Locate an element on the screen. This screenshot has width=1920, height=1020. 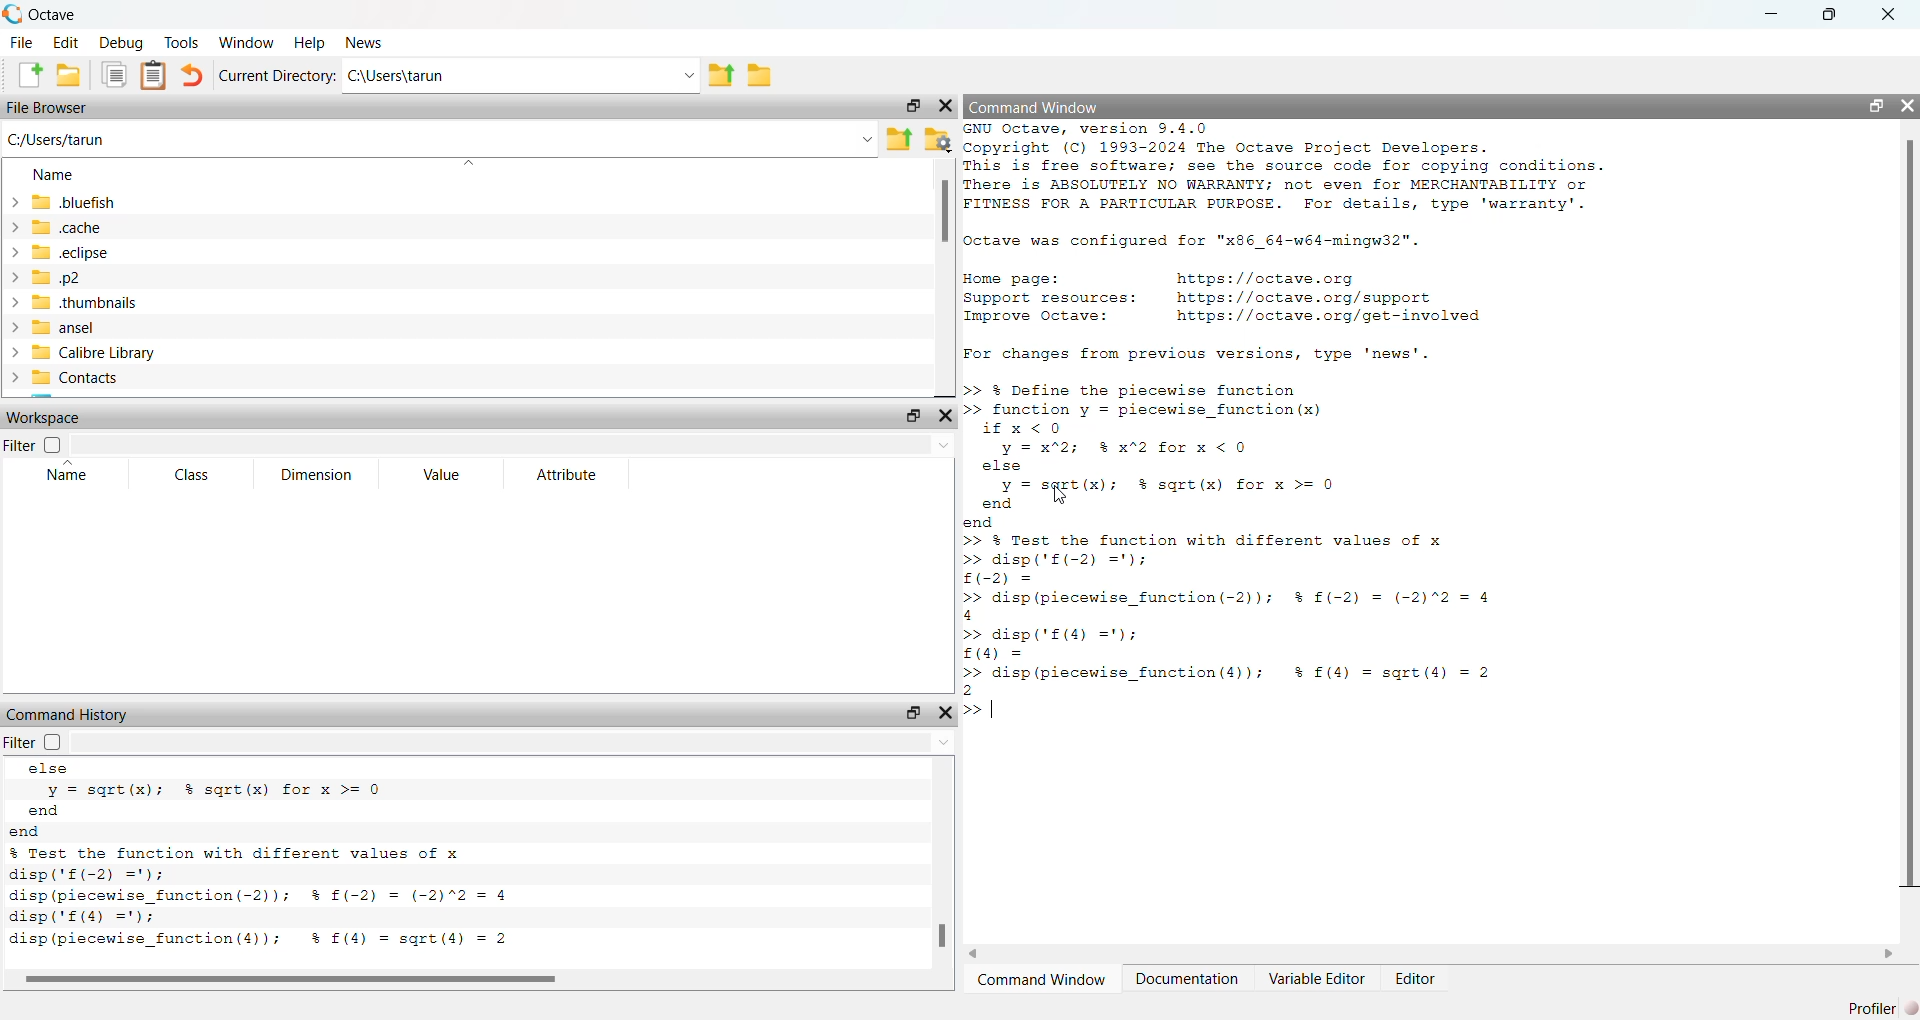
C:/users/tarun is located at coordinates (439, 138).